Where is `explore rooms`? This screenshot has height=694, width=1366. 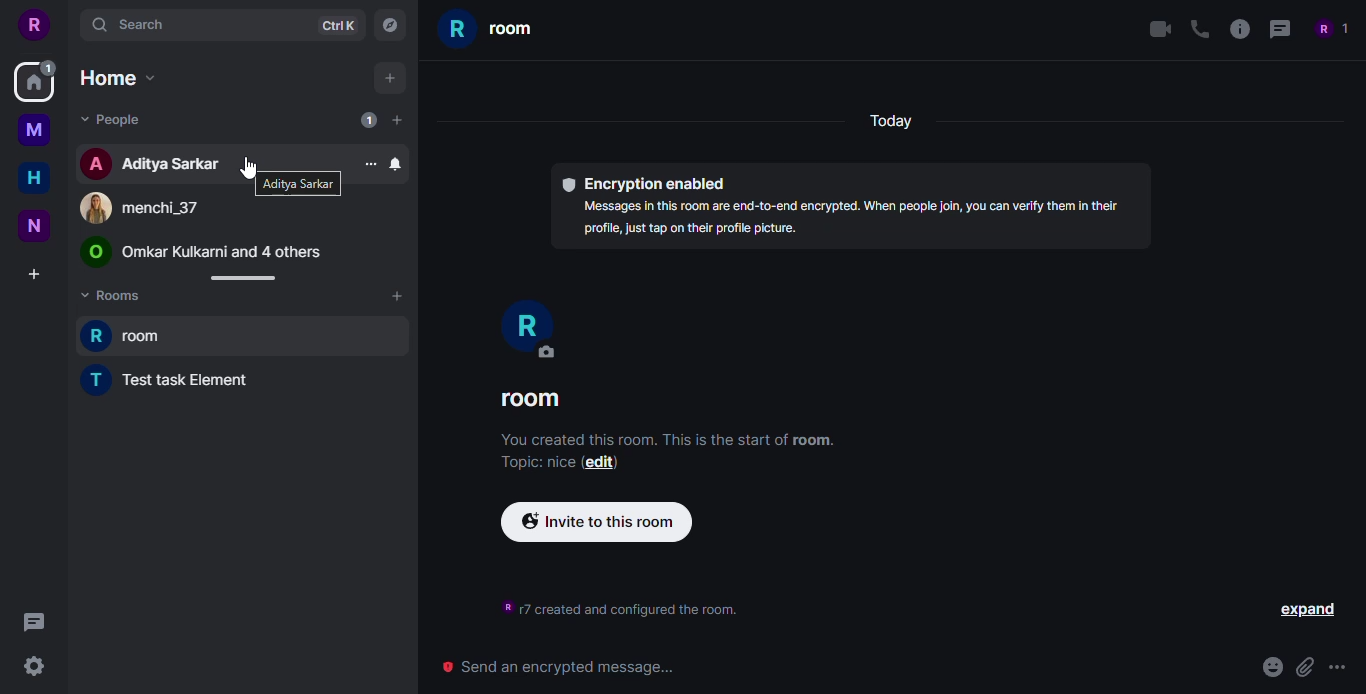
explore rooms is located at coordinates (388, 27).